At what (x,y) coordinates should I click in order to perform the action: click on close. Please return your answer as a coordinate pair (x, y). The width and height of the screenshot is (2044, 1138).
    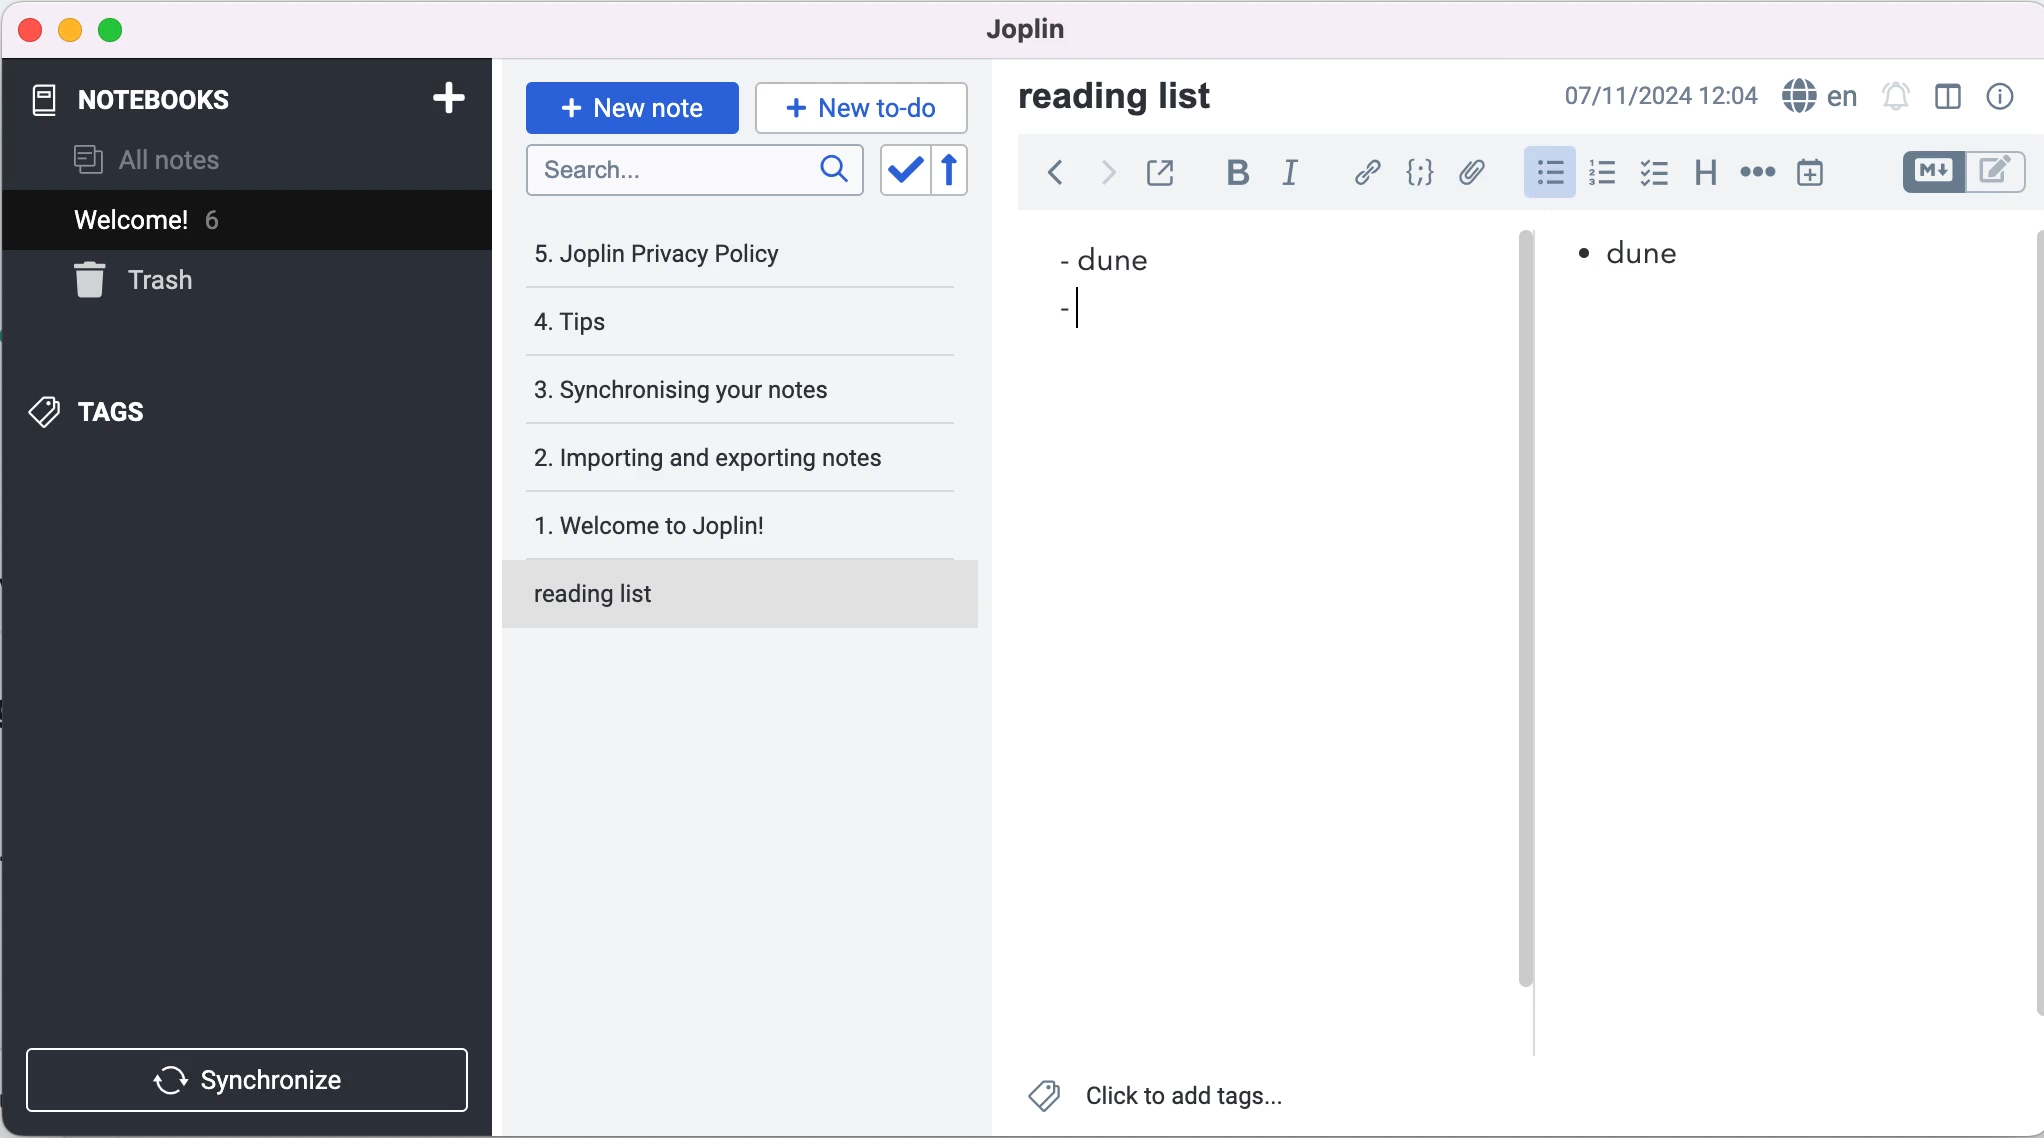
    Looking at the image, I should click on (31, 27).